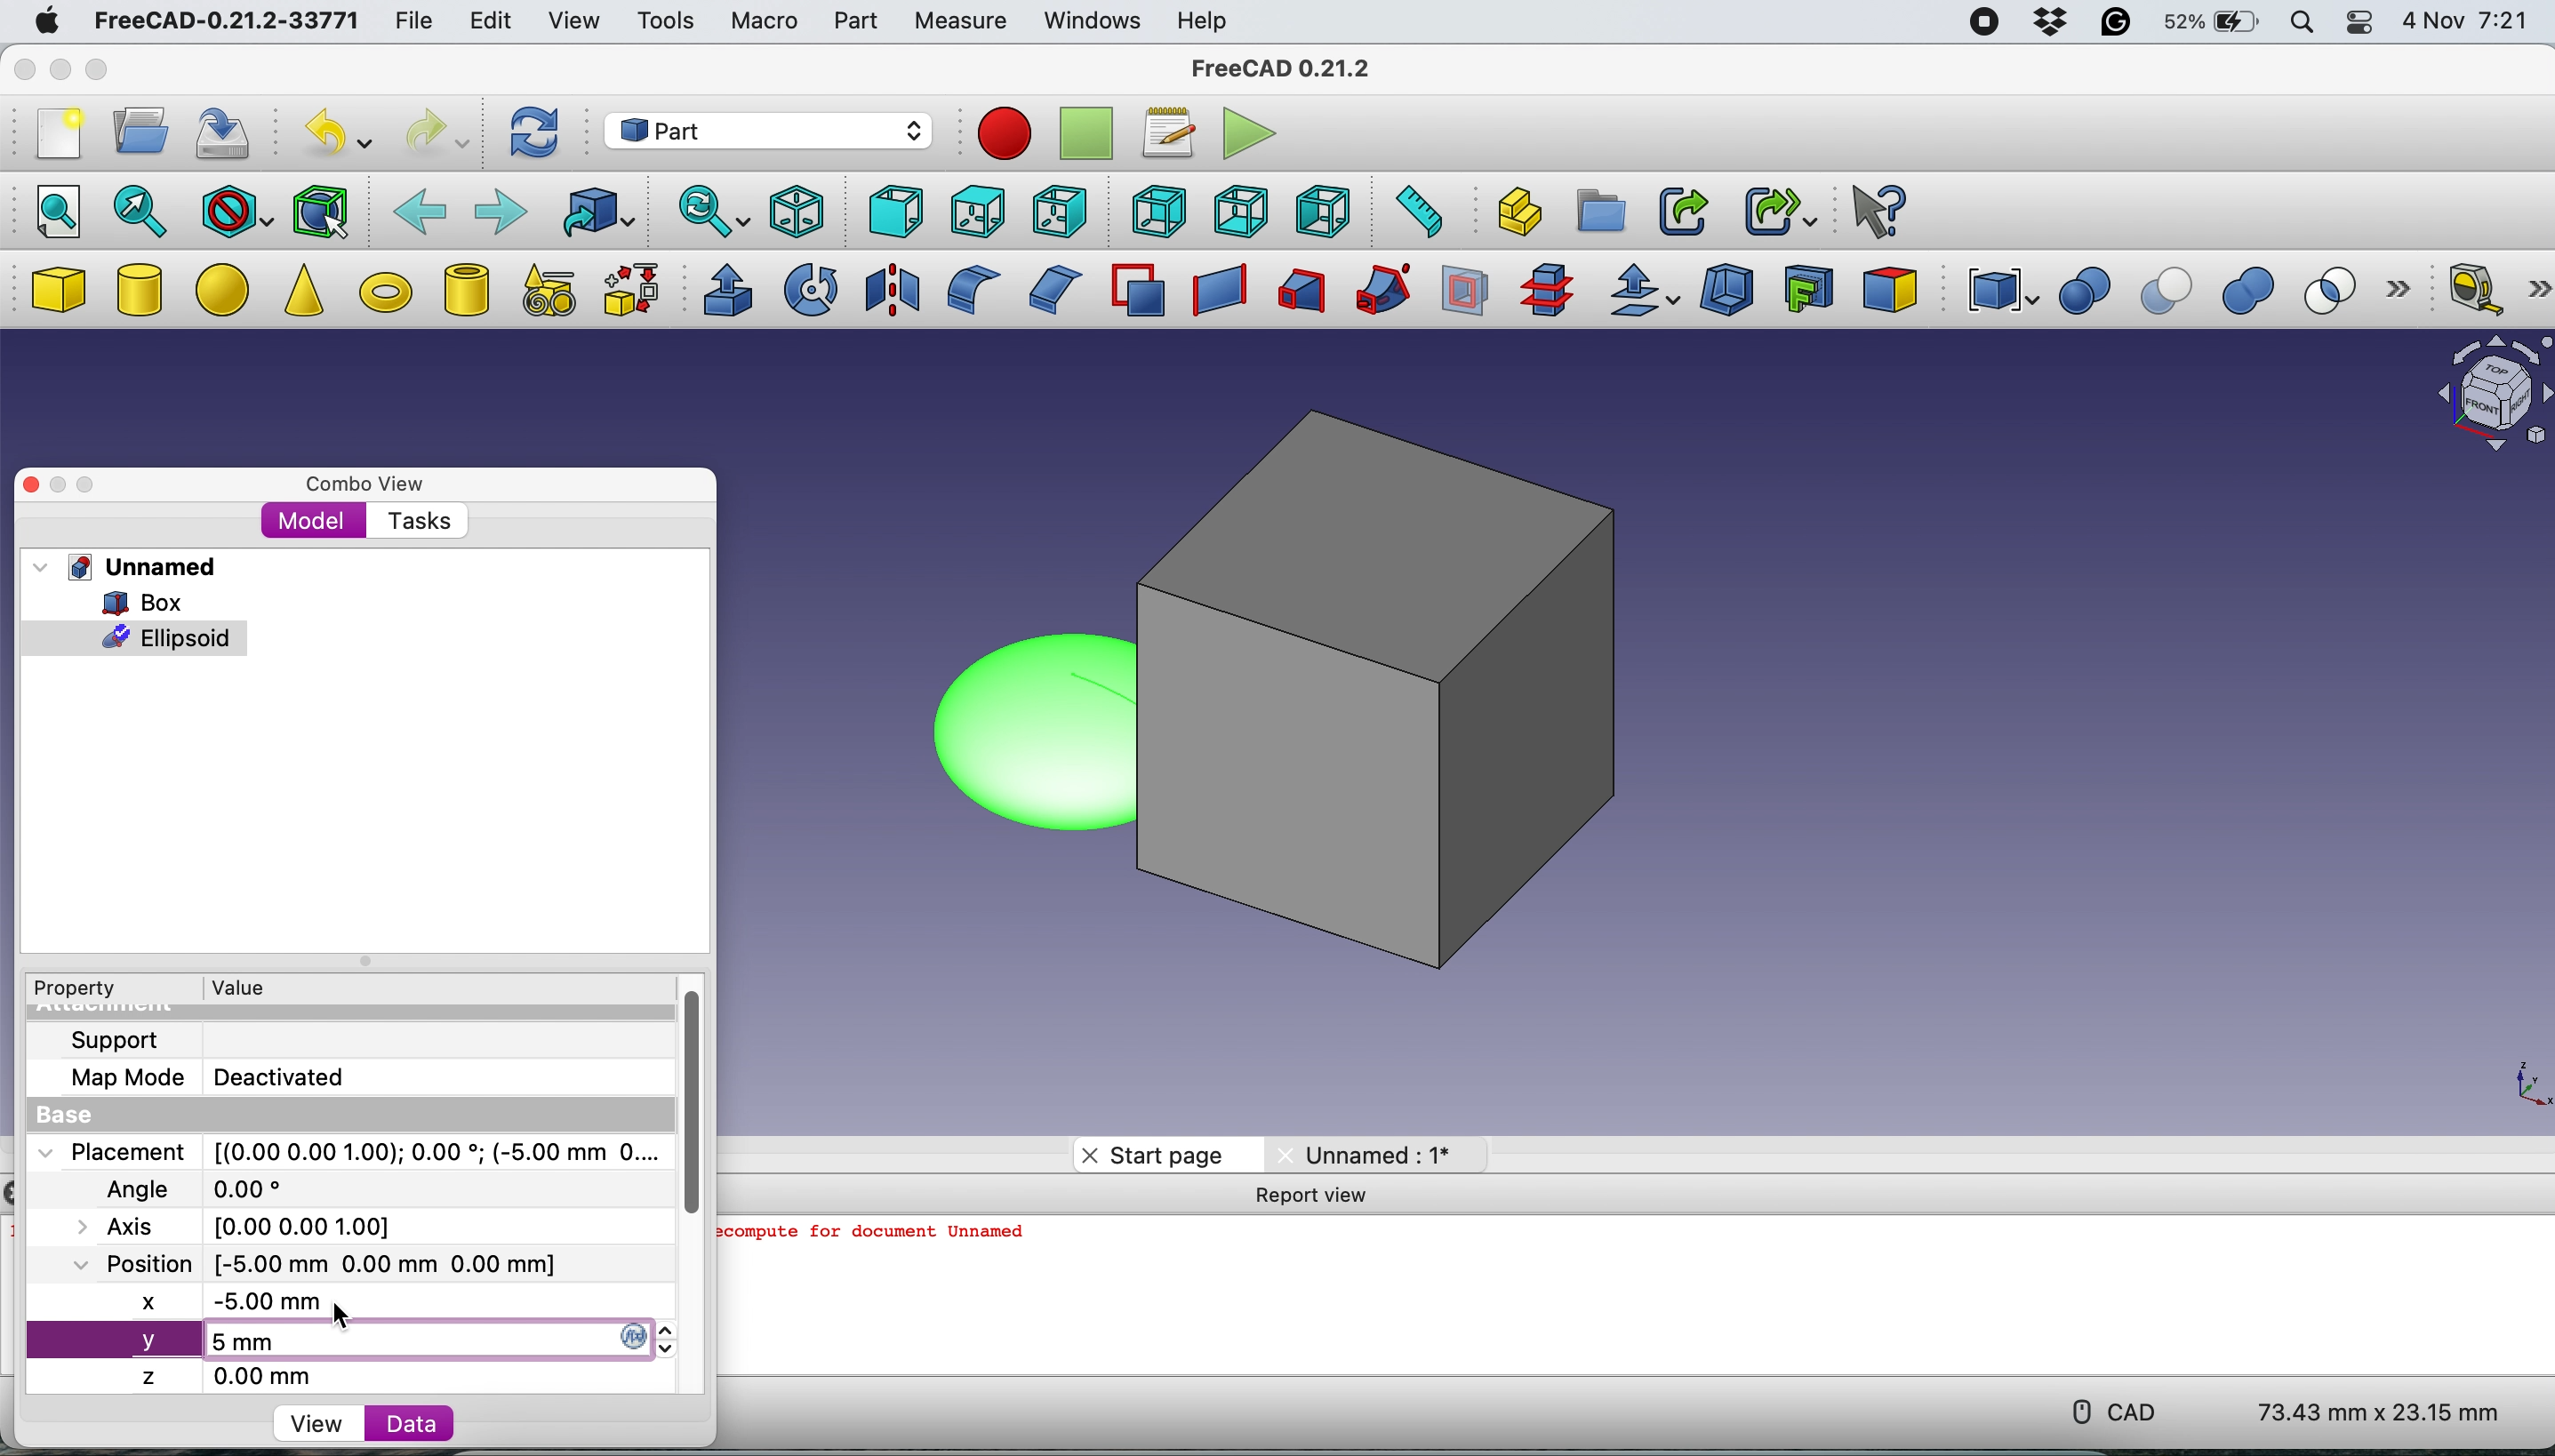  I want to click on box, so click(57, 291).